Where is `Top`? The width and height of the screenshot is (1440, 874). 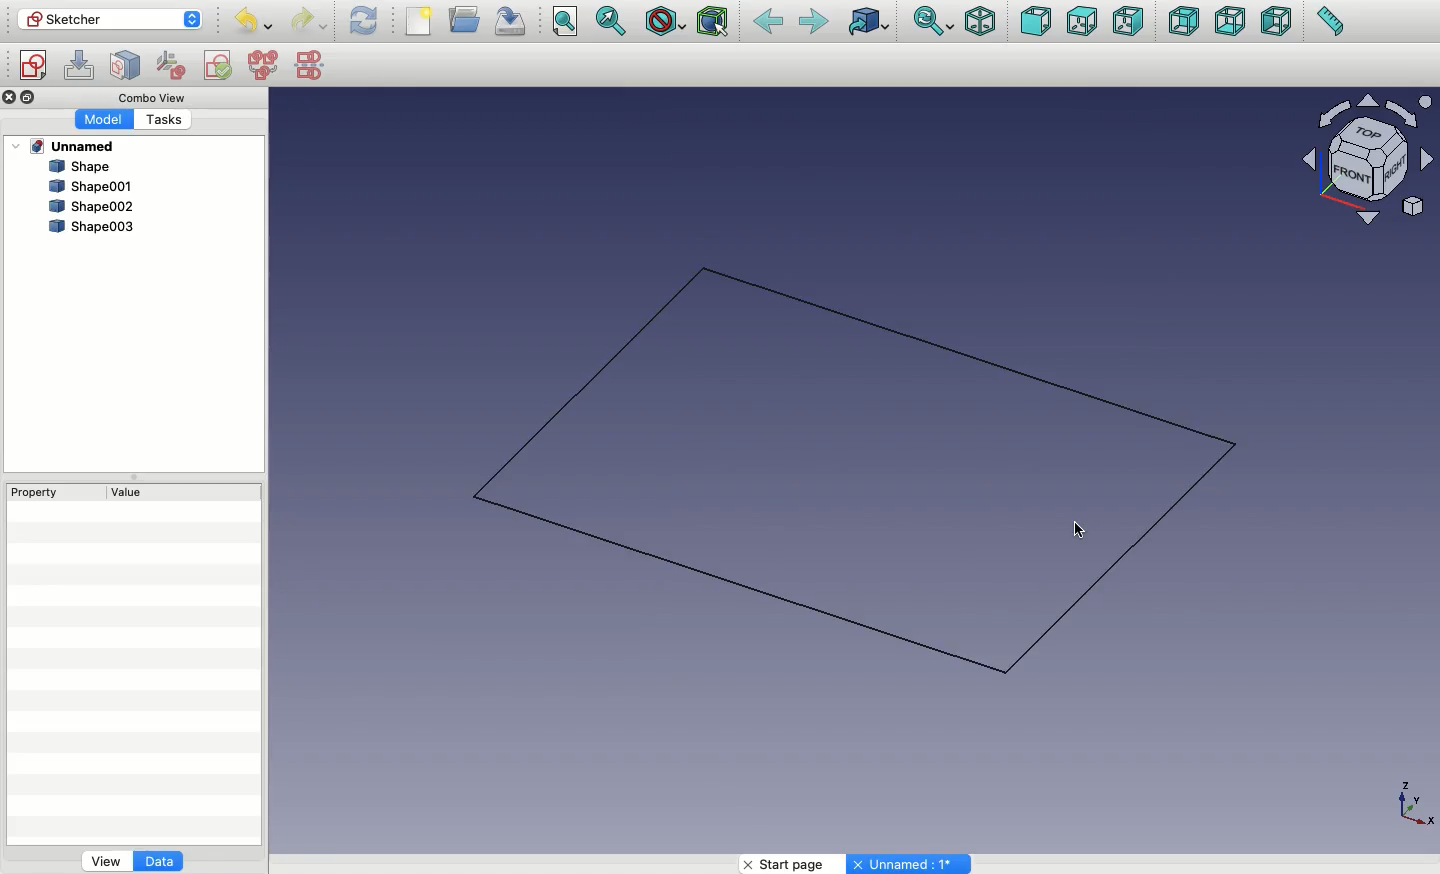
Top is located at coordinates (1080, 21).